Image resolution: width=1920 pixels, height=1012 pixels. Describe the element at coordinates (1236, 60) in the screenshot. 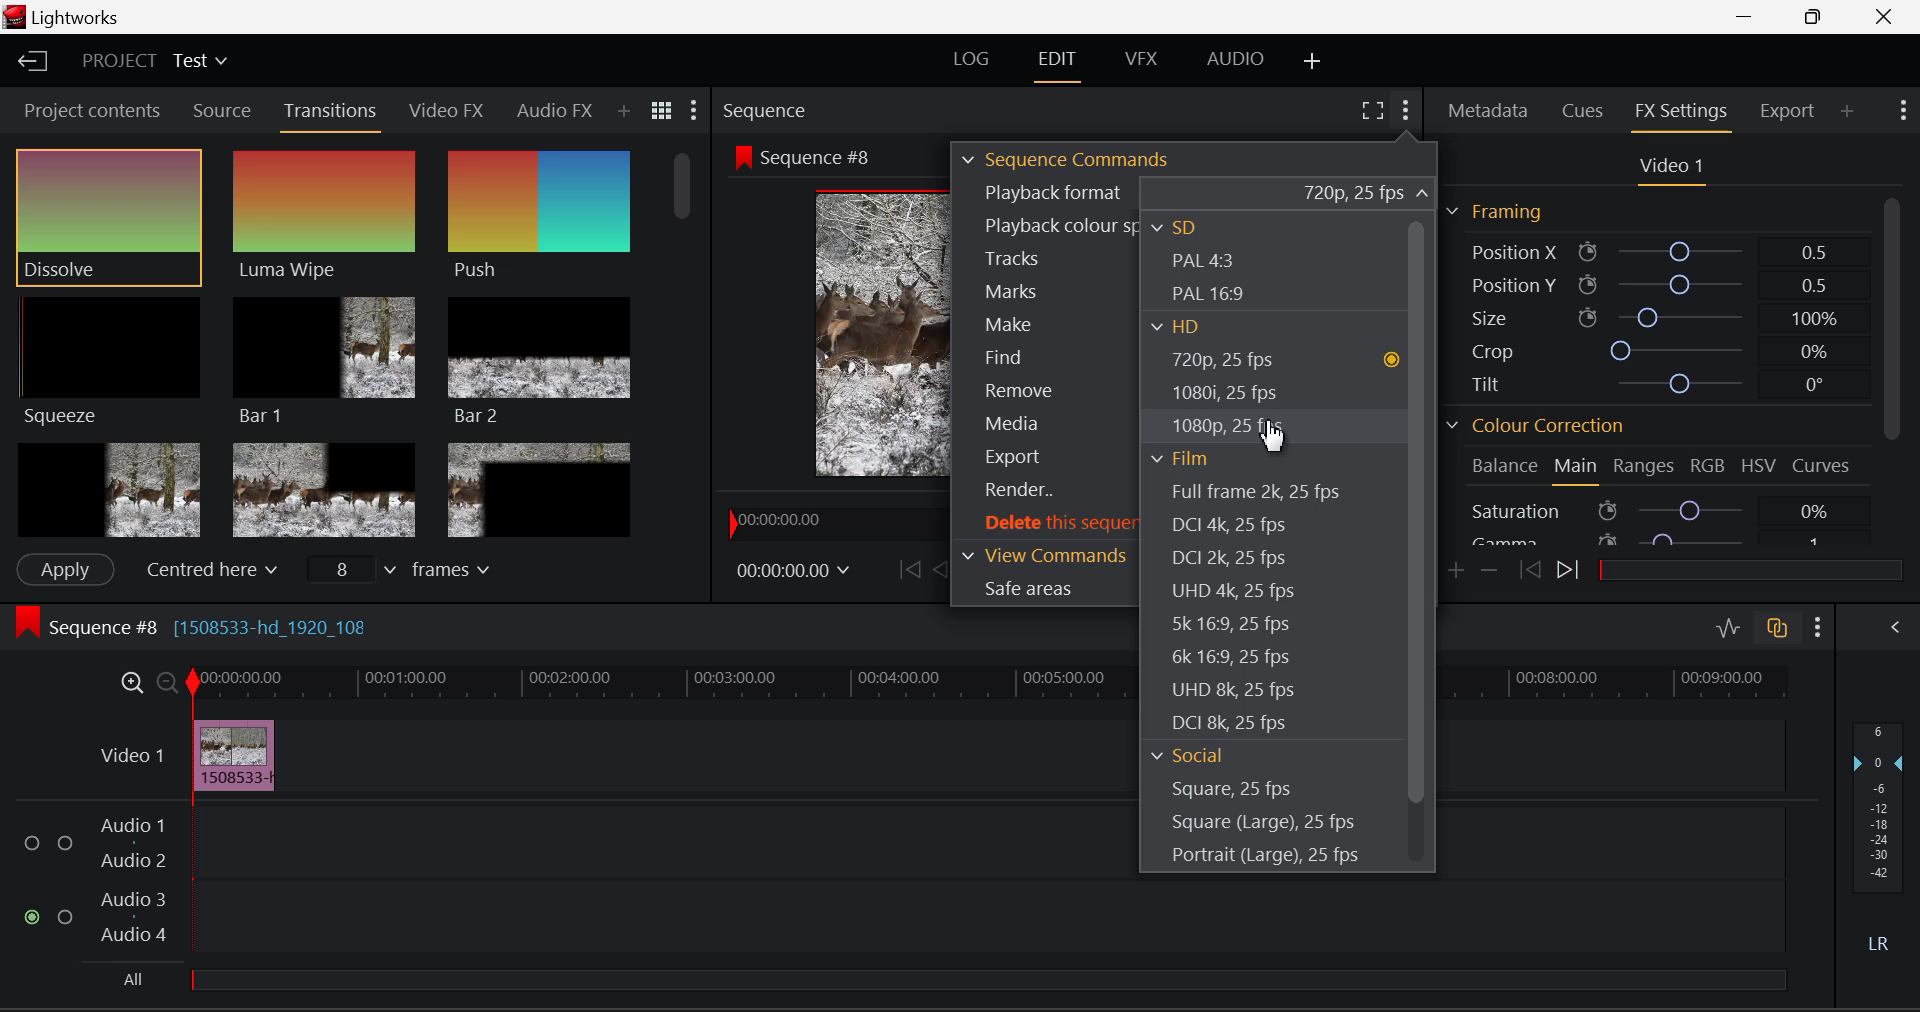

I see `AUDIO Layout` at that location.